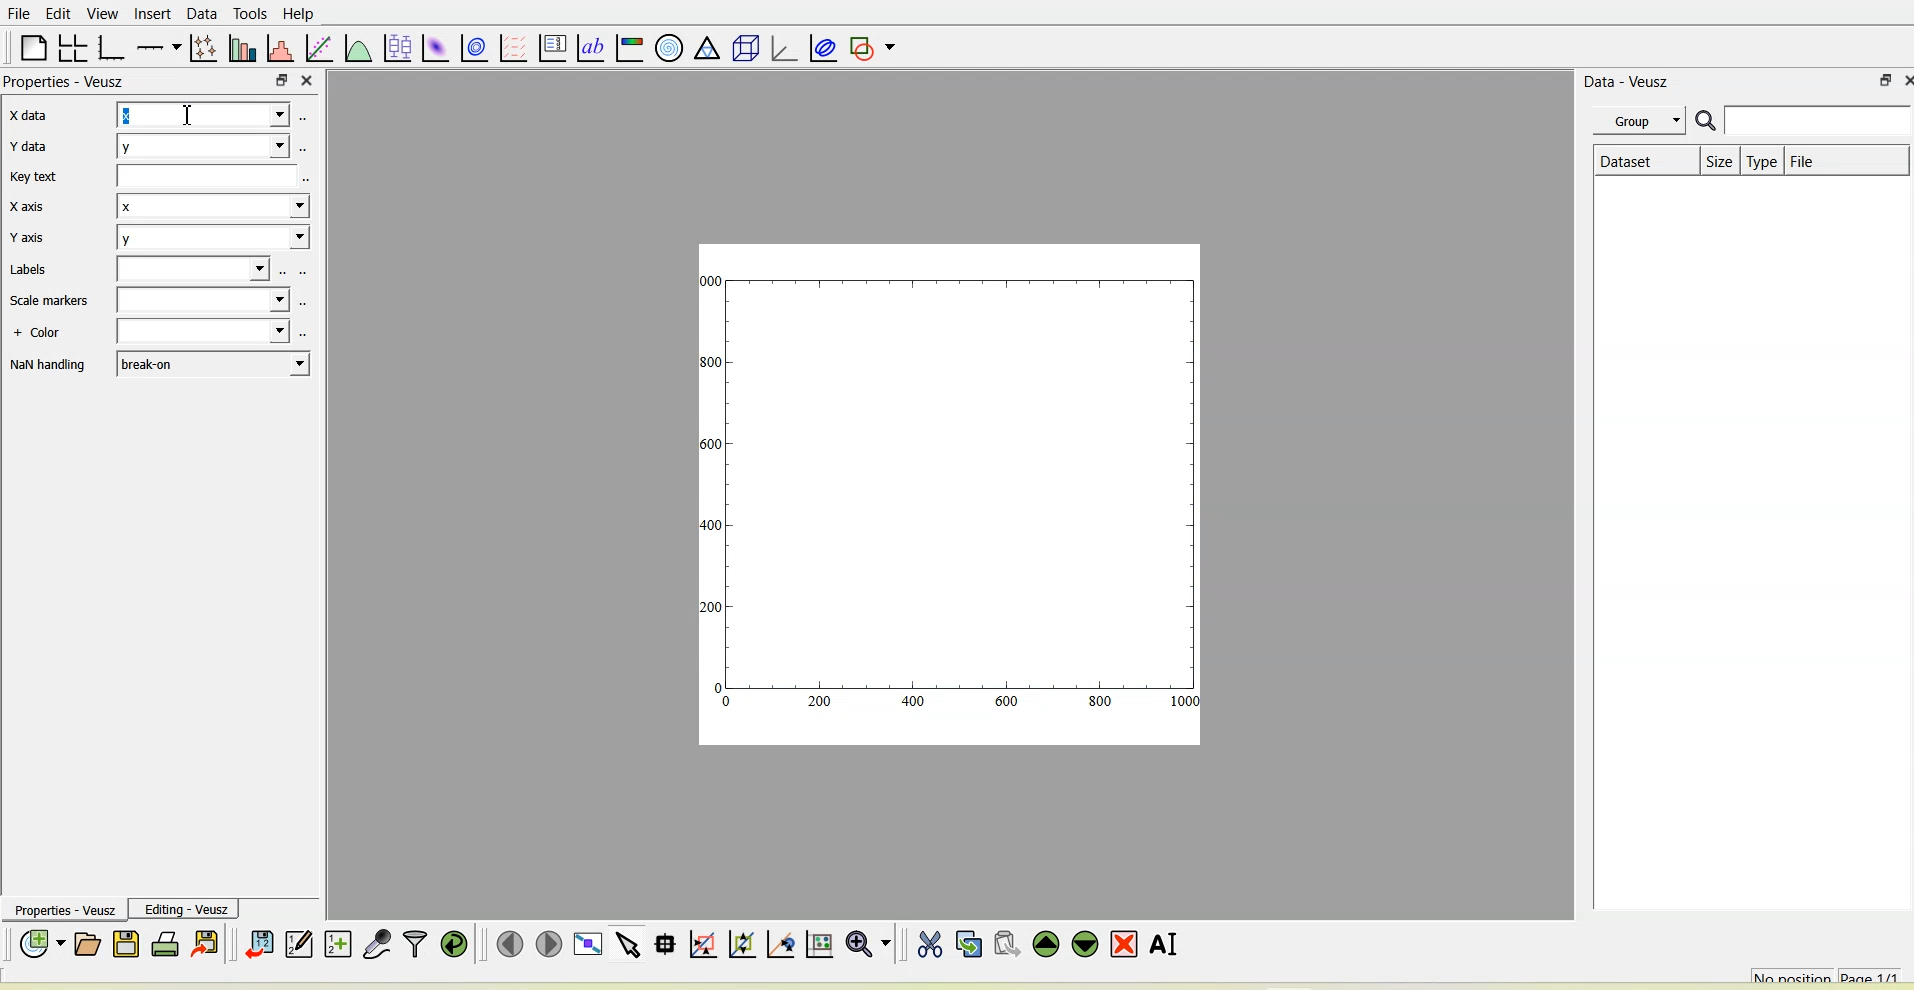 Image resolution: width=1914 pixels, height=990 pixels. Describe the element at coordinates (1902, 81) in the screenshot. I see `close` at that location.